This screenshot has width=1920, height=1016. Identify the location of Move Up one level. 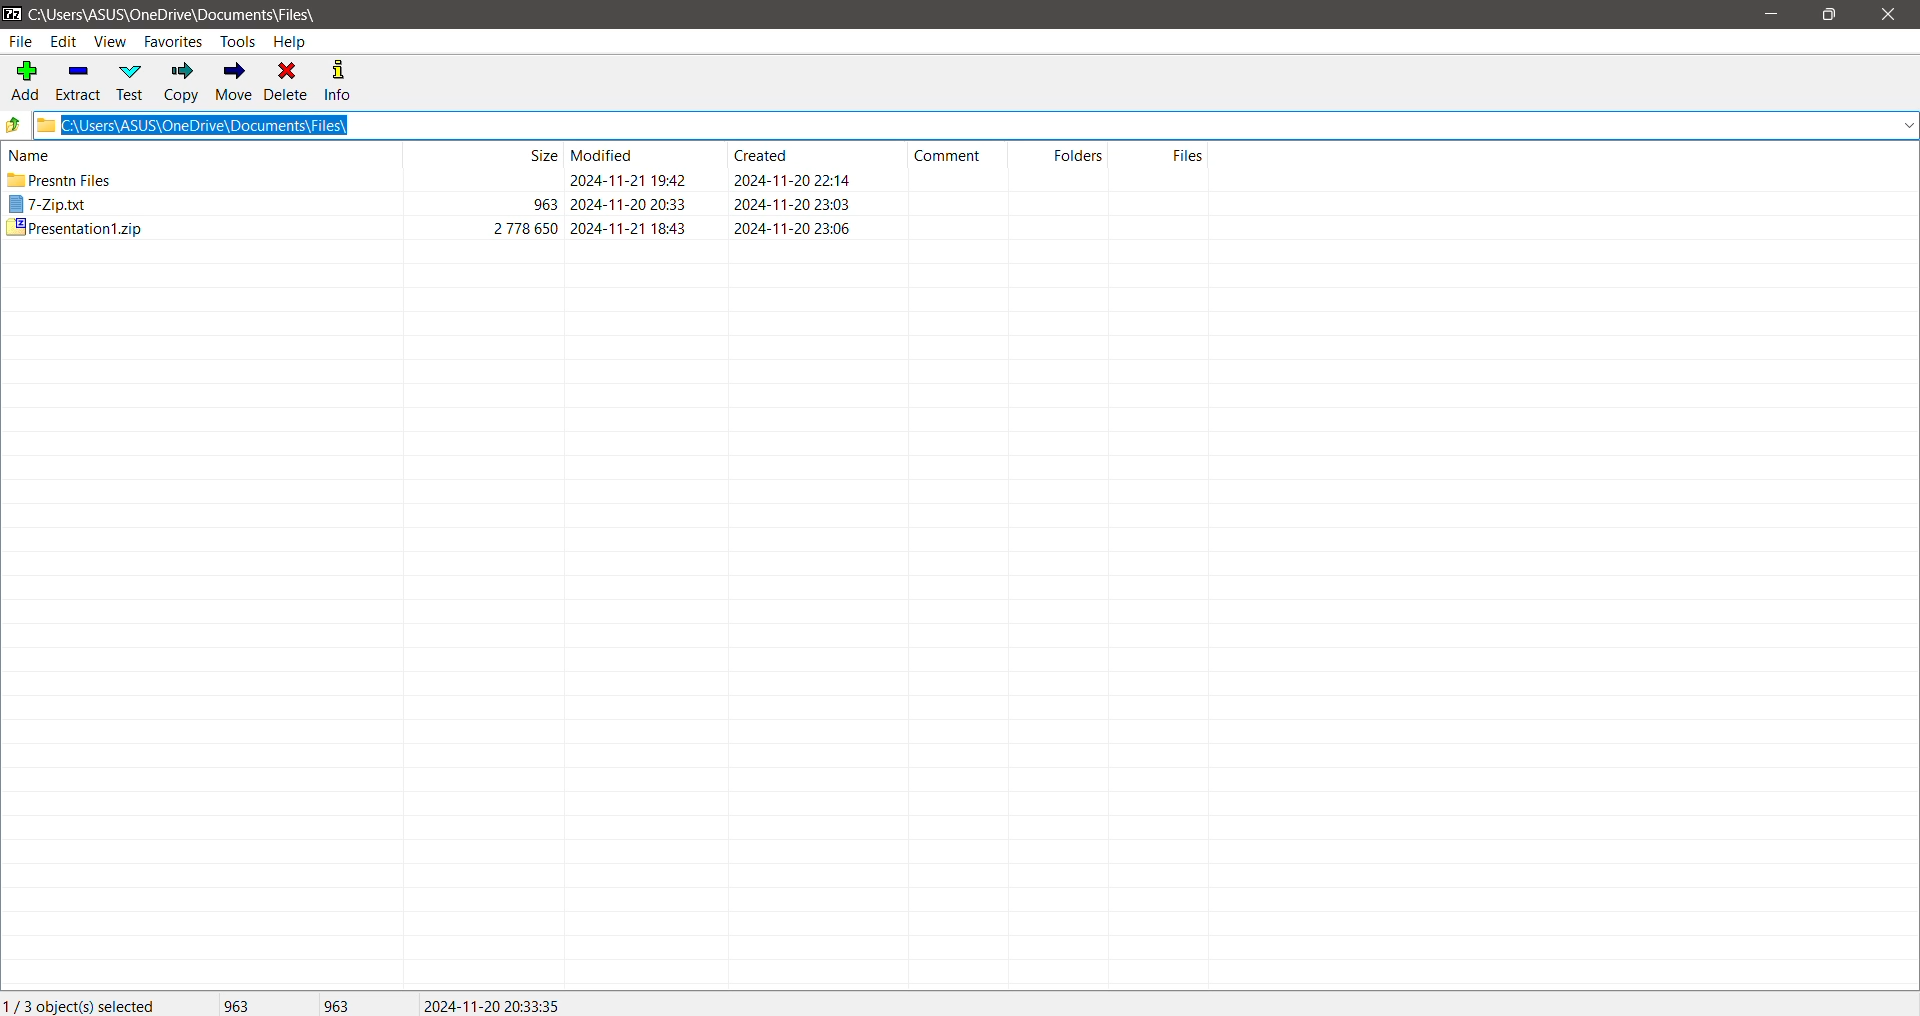
(14, 126).